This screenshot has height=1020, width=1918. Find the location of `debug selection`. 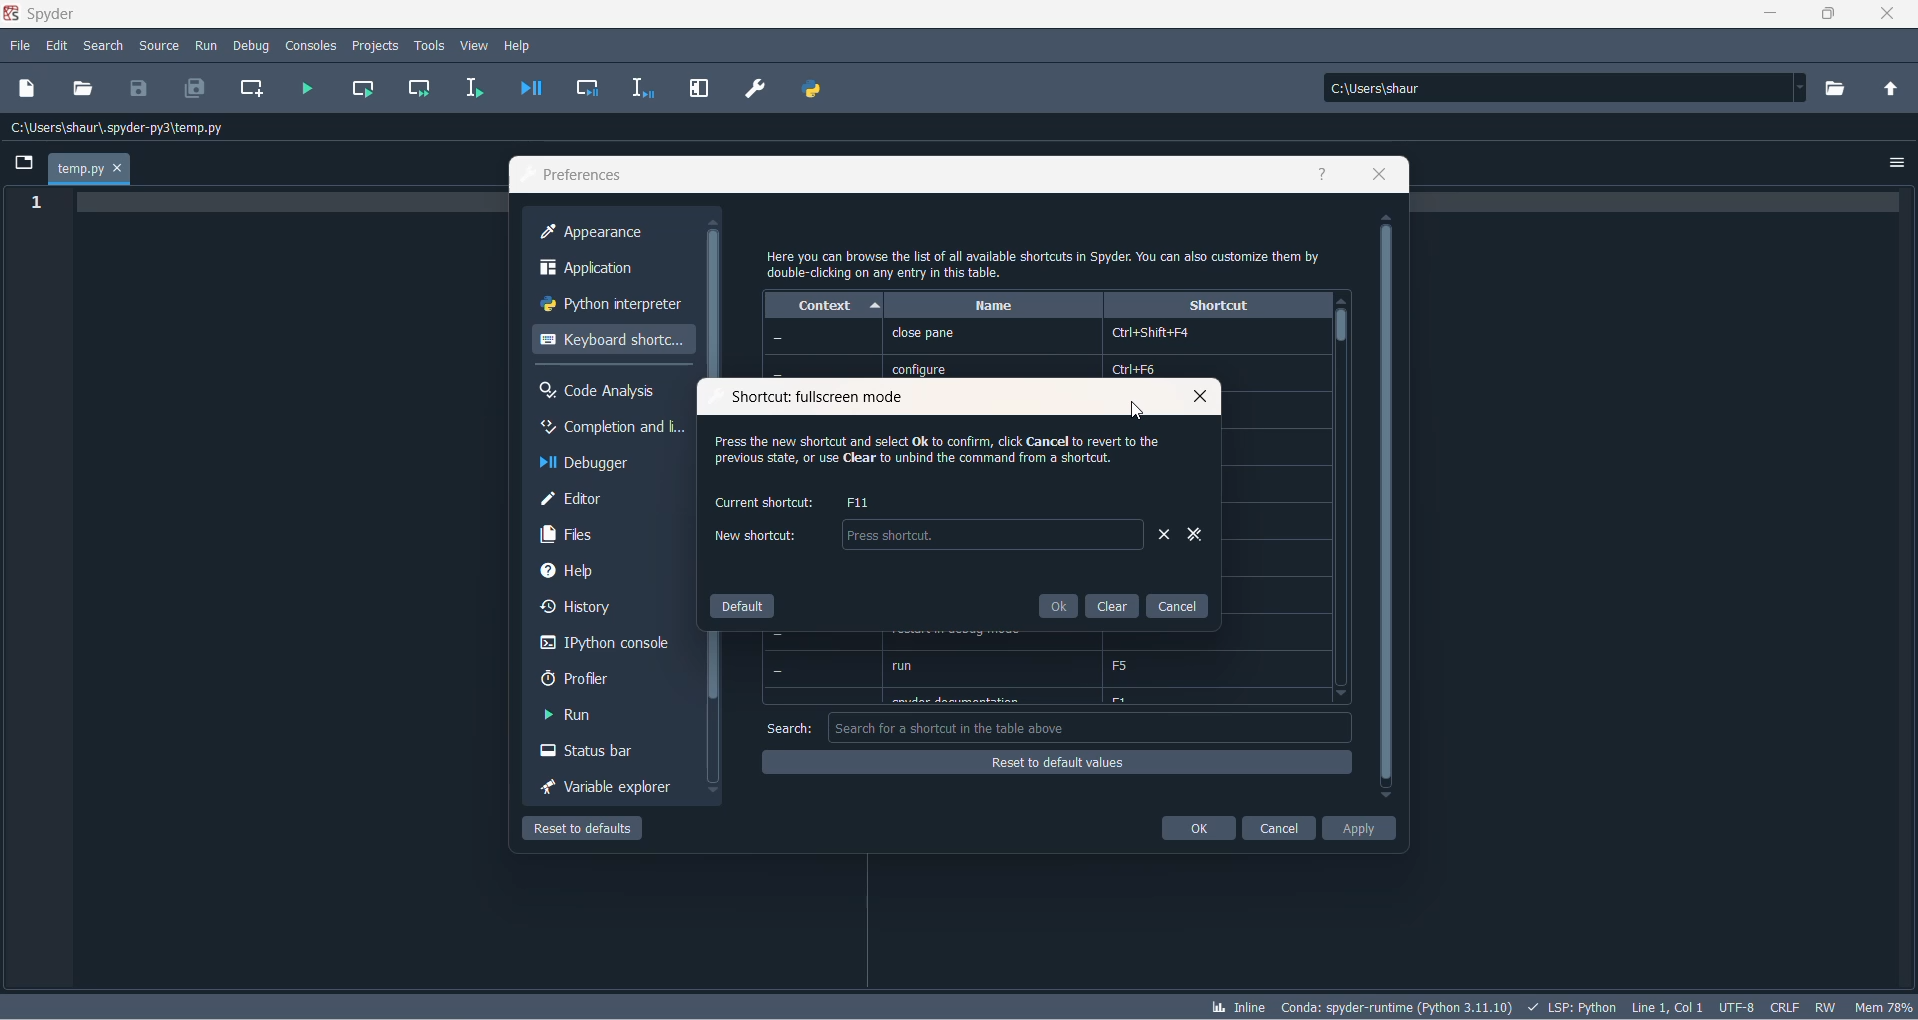

debug selection is located at coordinates (640, 90).